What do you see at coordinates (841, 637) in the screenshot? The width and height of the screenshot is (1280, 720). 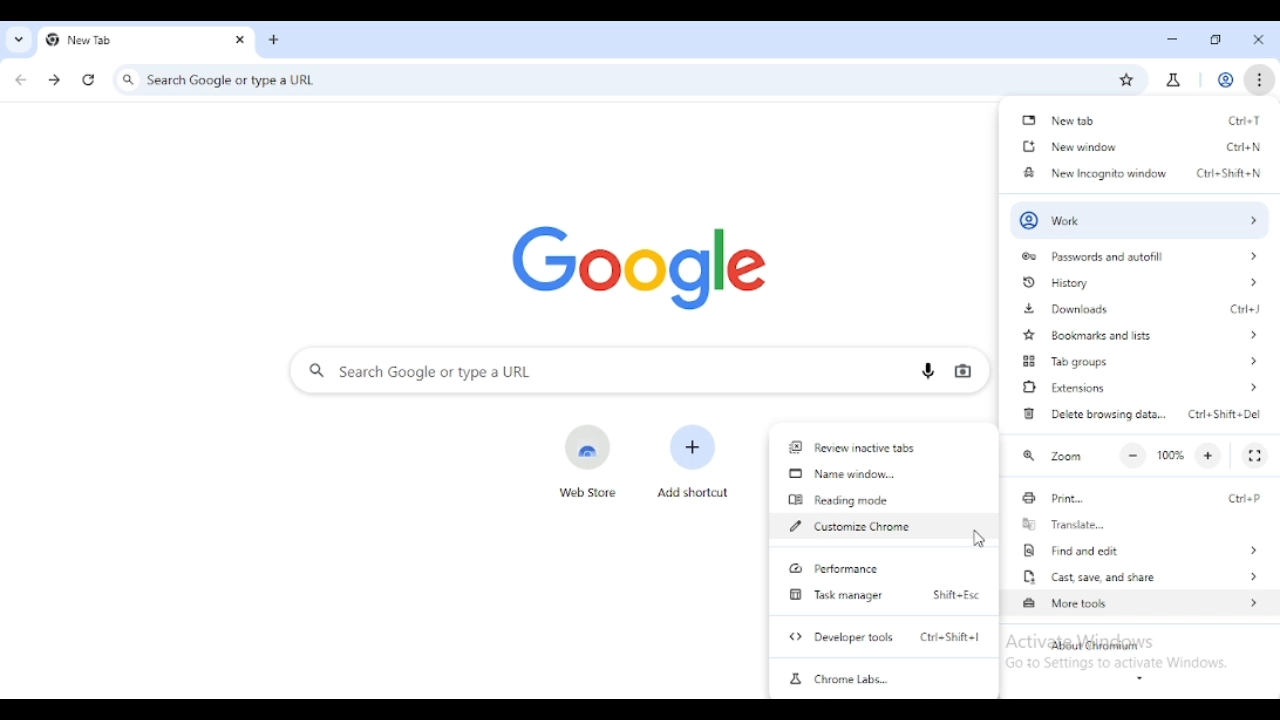 I see `developer tools` at bounding box center [841, 637].